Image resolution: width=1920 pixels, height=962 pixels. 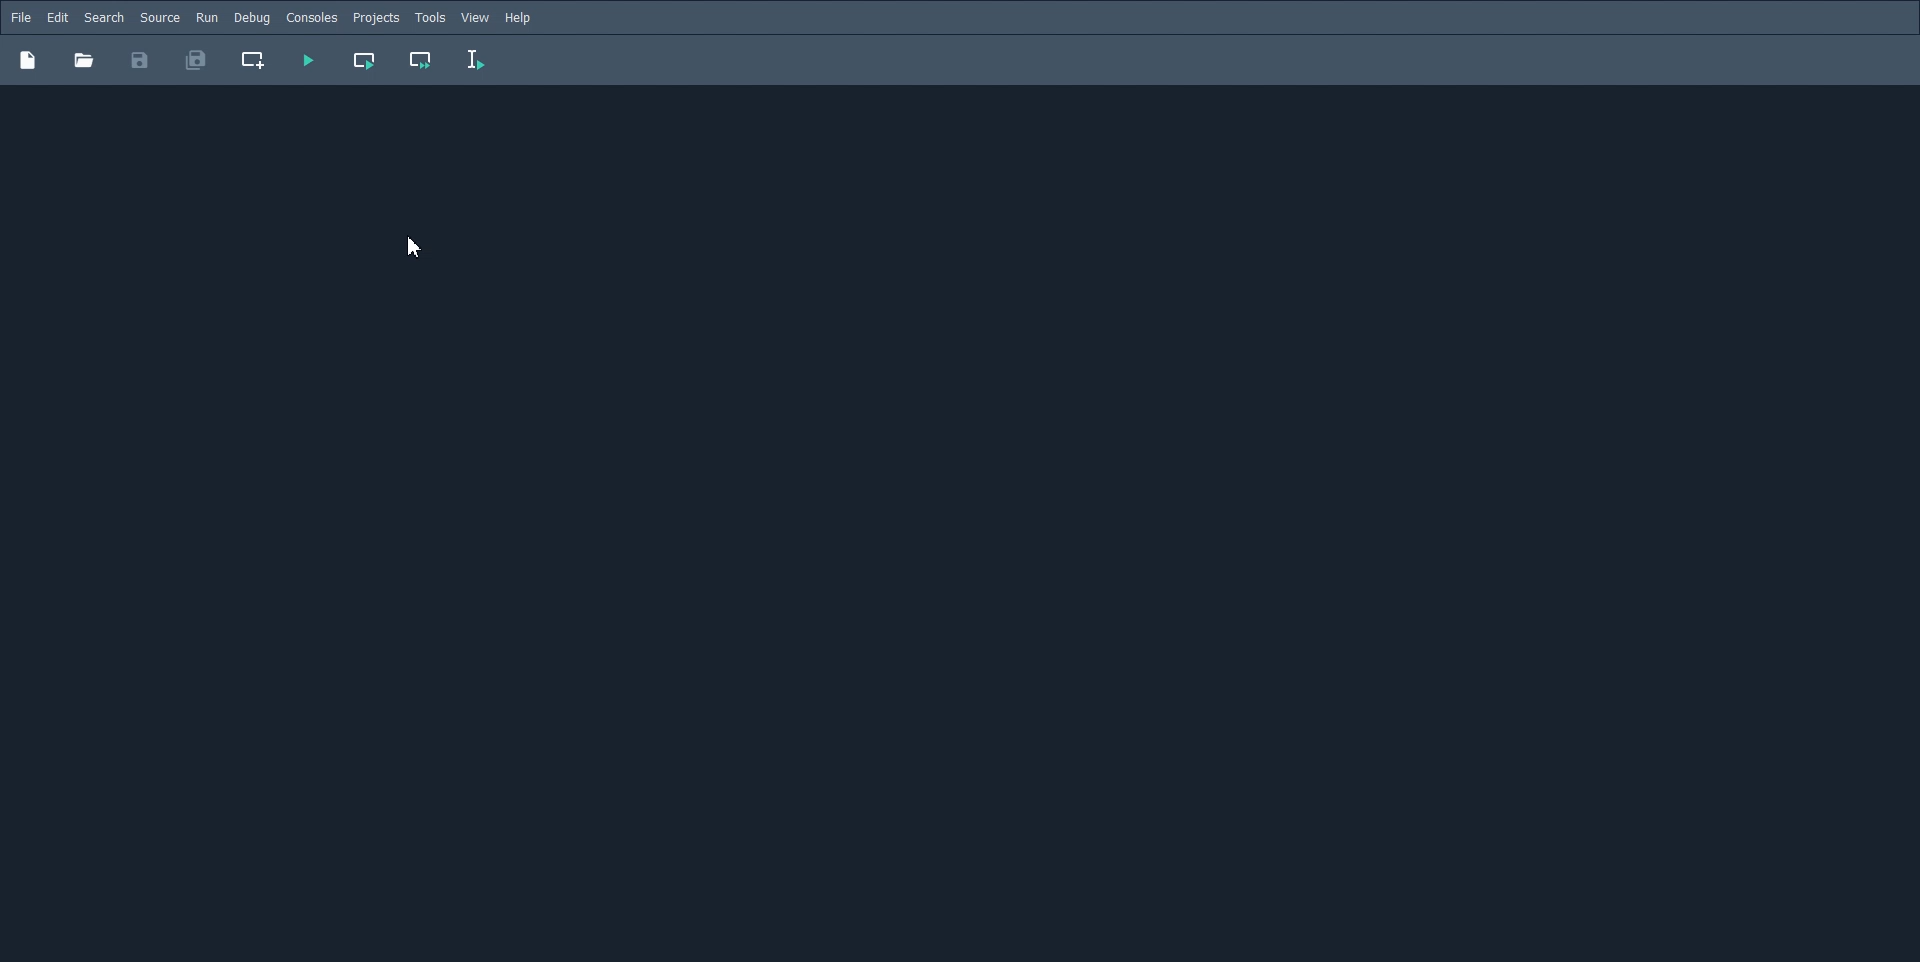 What do you see at coordinates (140, 60) in the screenshot?
I see `Save File` at bounding box center [140, 60].